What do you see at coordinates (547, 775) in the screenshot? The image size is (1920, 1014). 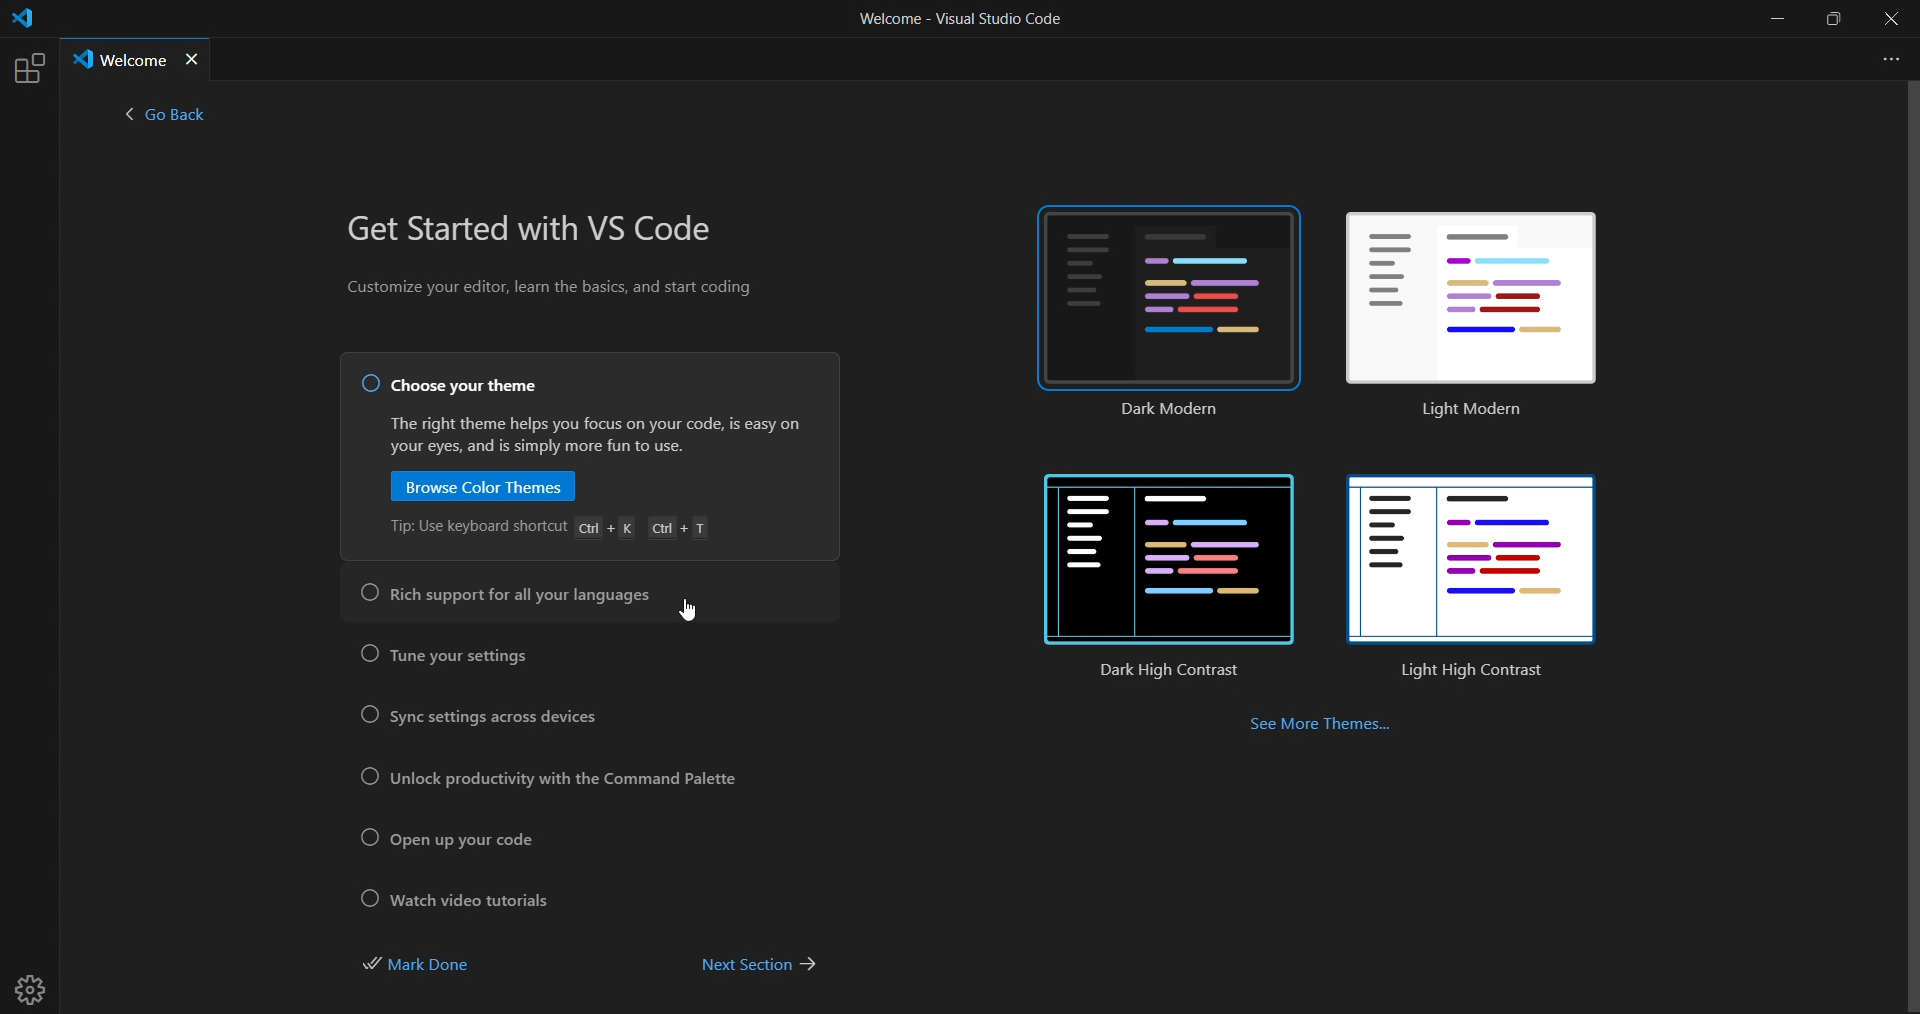 I see `unlock productivity with the command palette` at bounding box center [547, 775].